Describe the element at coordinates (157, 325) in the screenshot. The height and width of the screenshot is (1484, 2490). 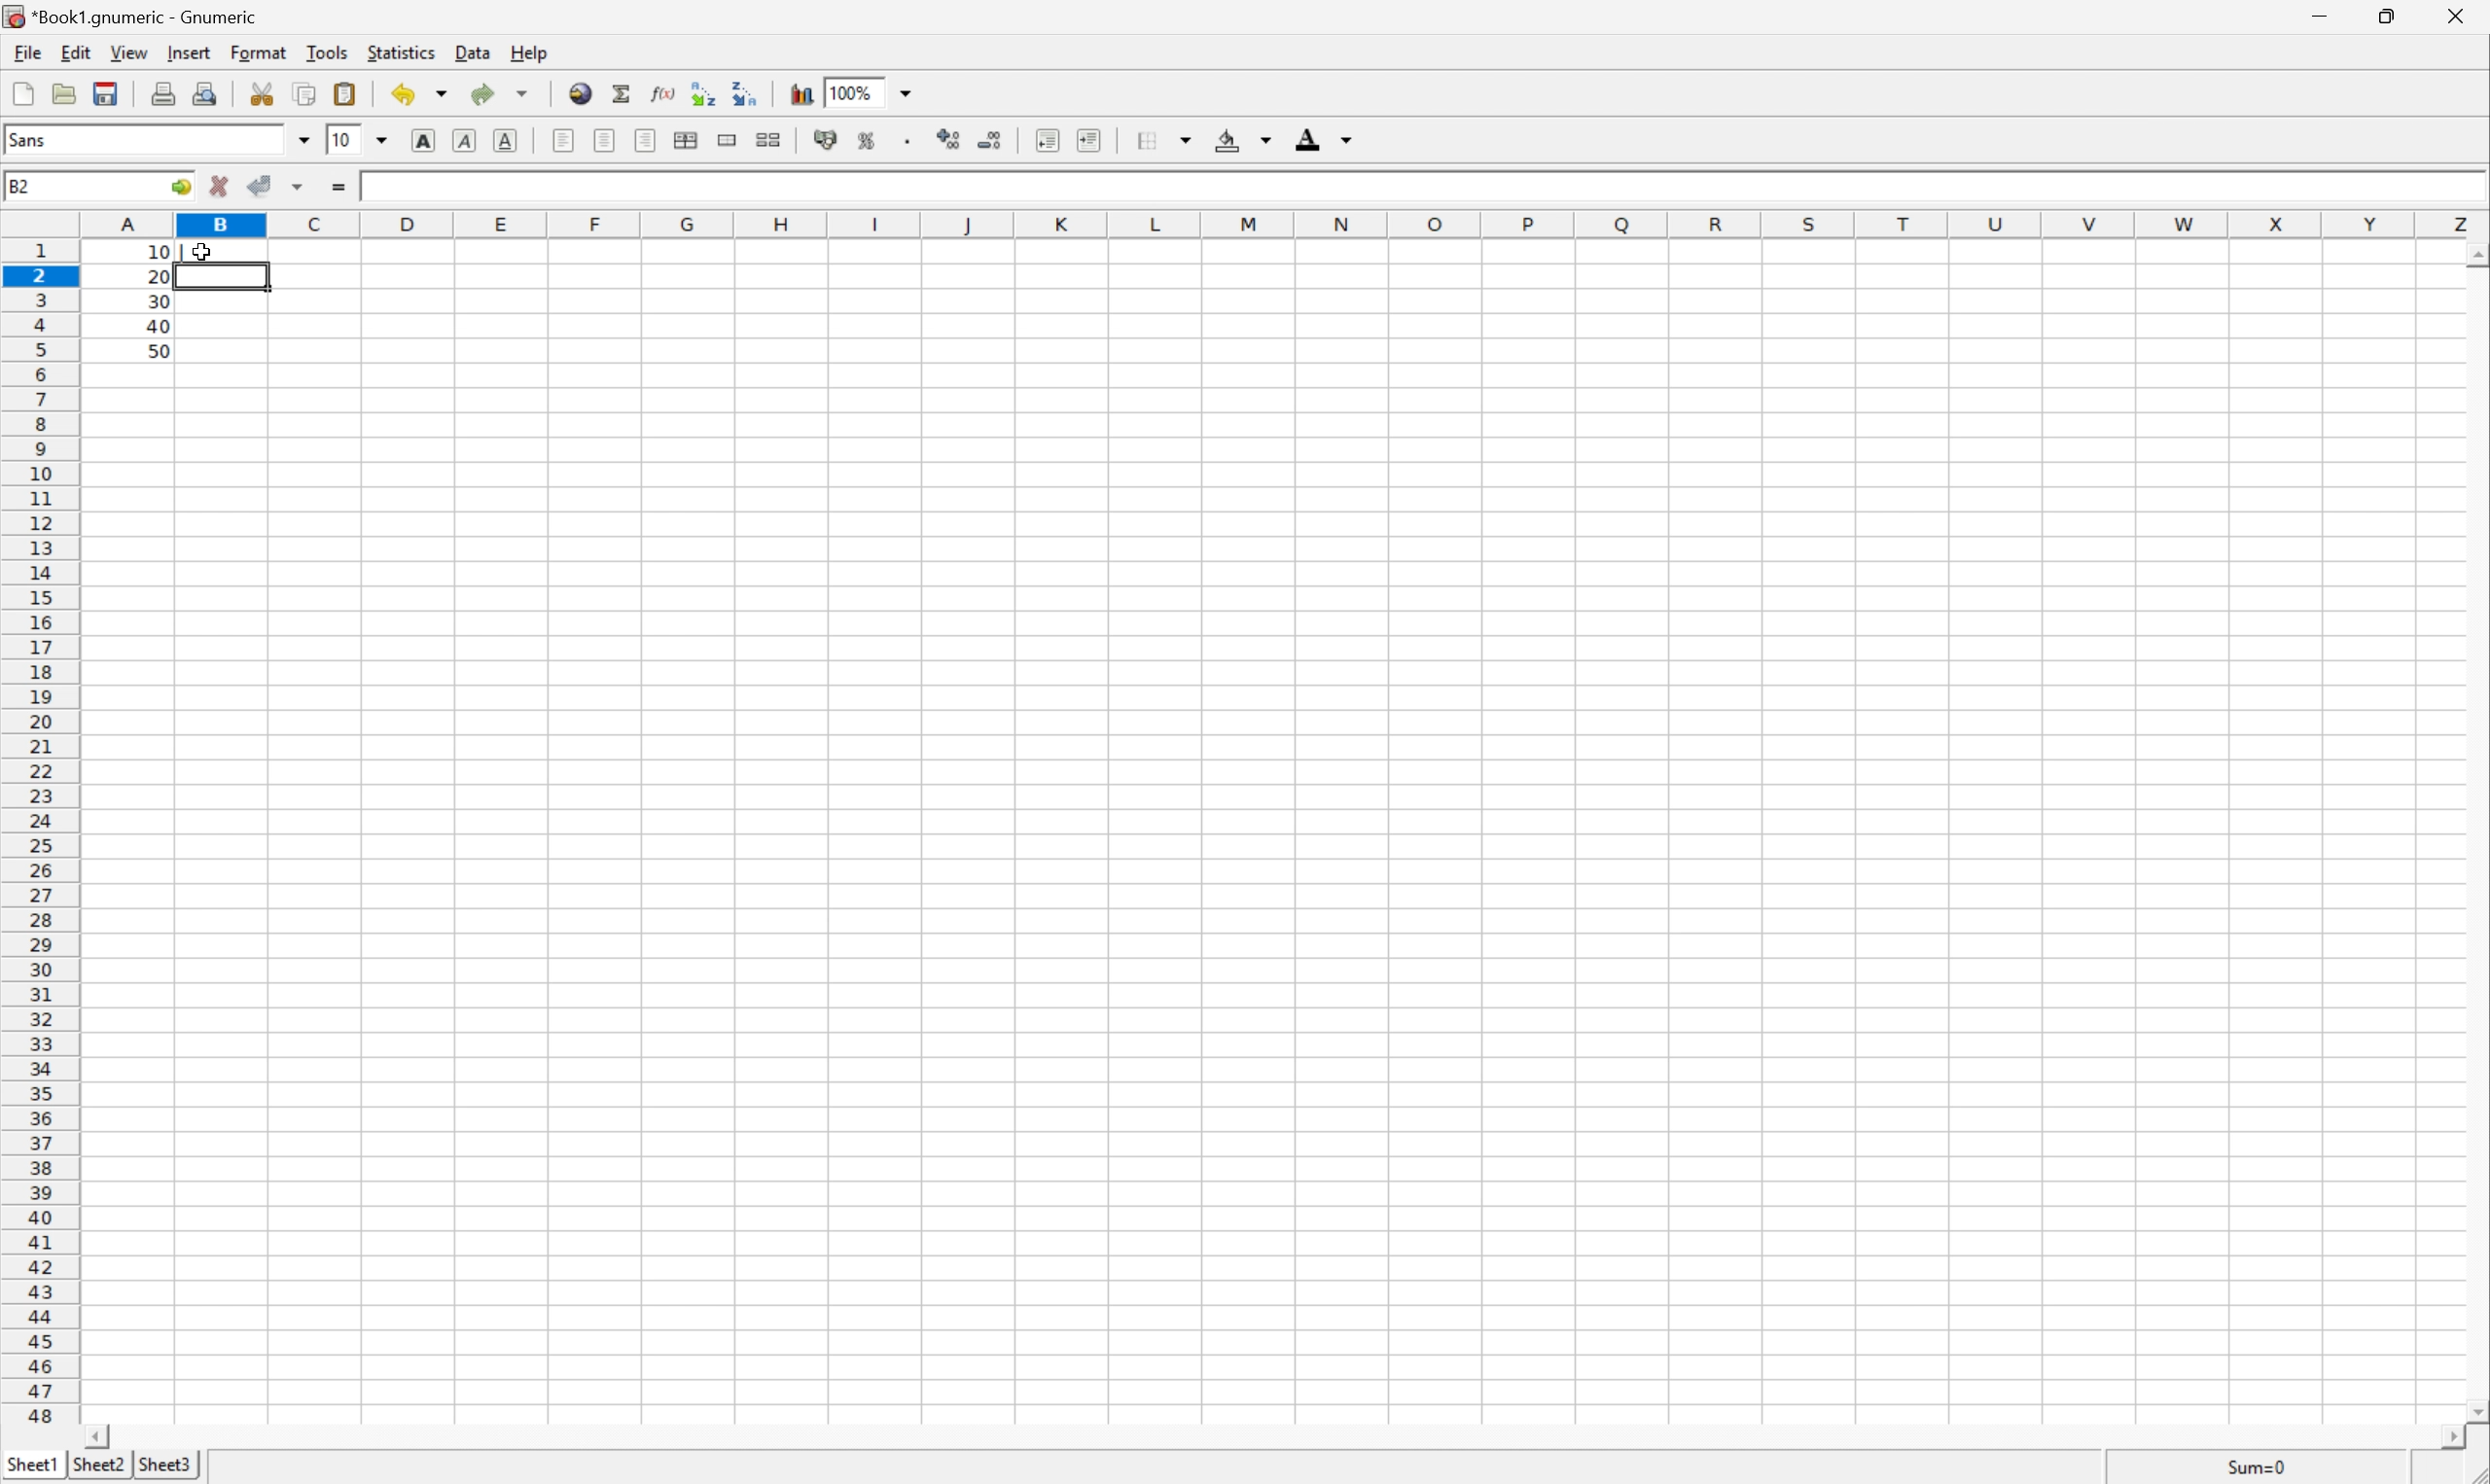
I see `40` at that location.